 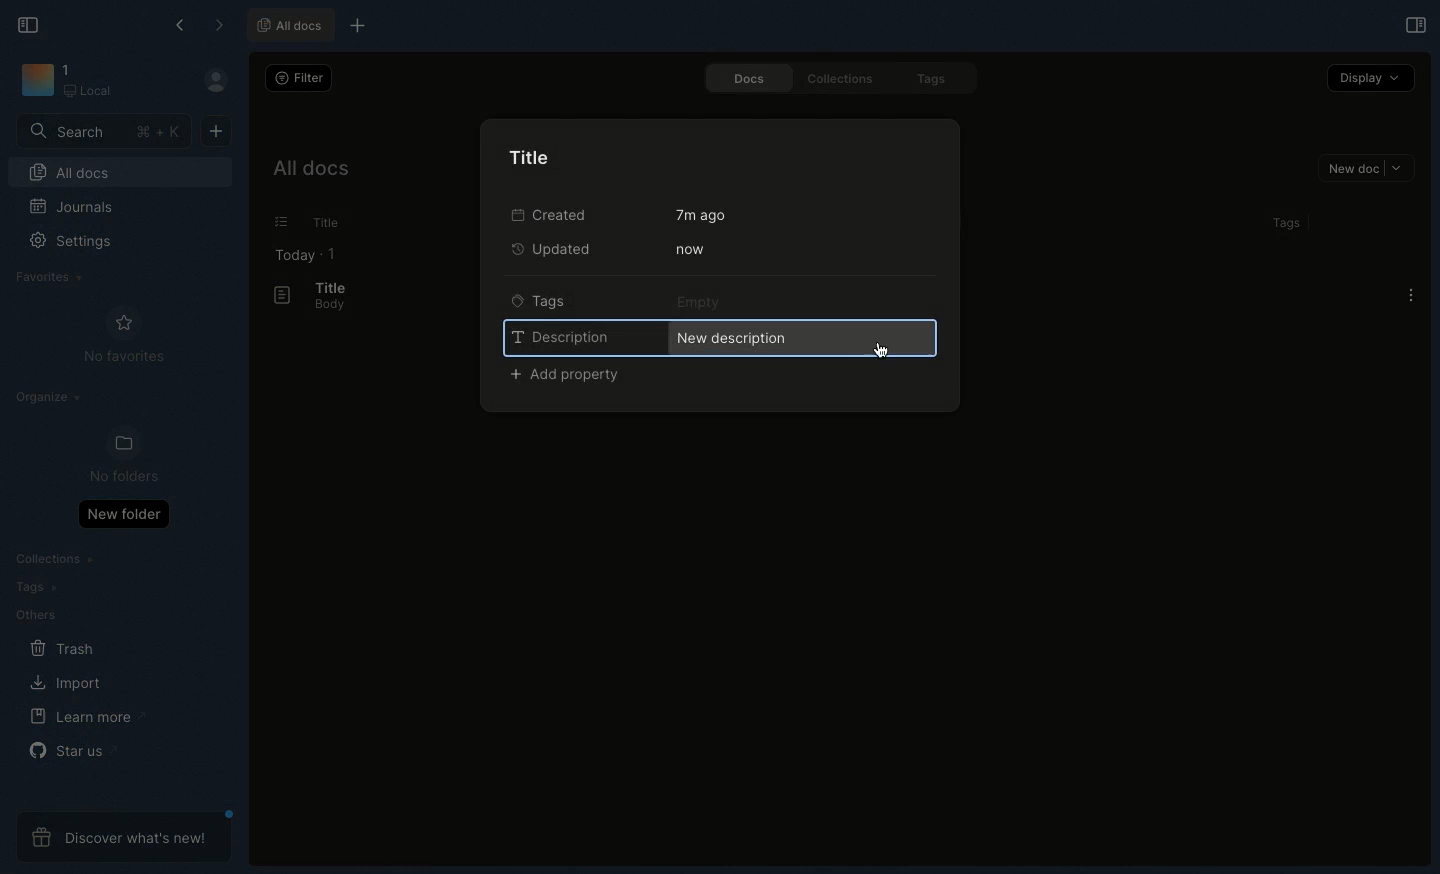 I want to click on Tags, so click(x=1282, y=223).